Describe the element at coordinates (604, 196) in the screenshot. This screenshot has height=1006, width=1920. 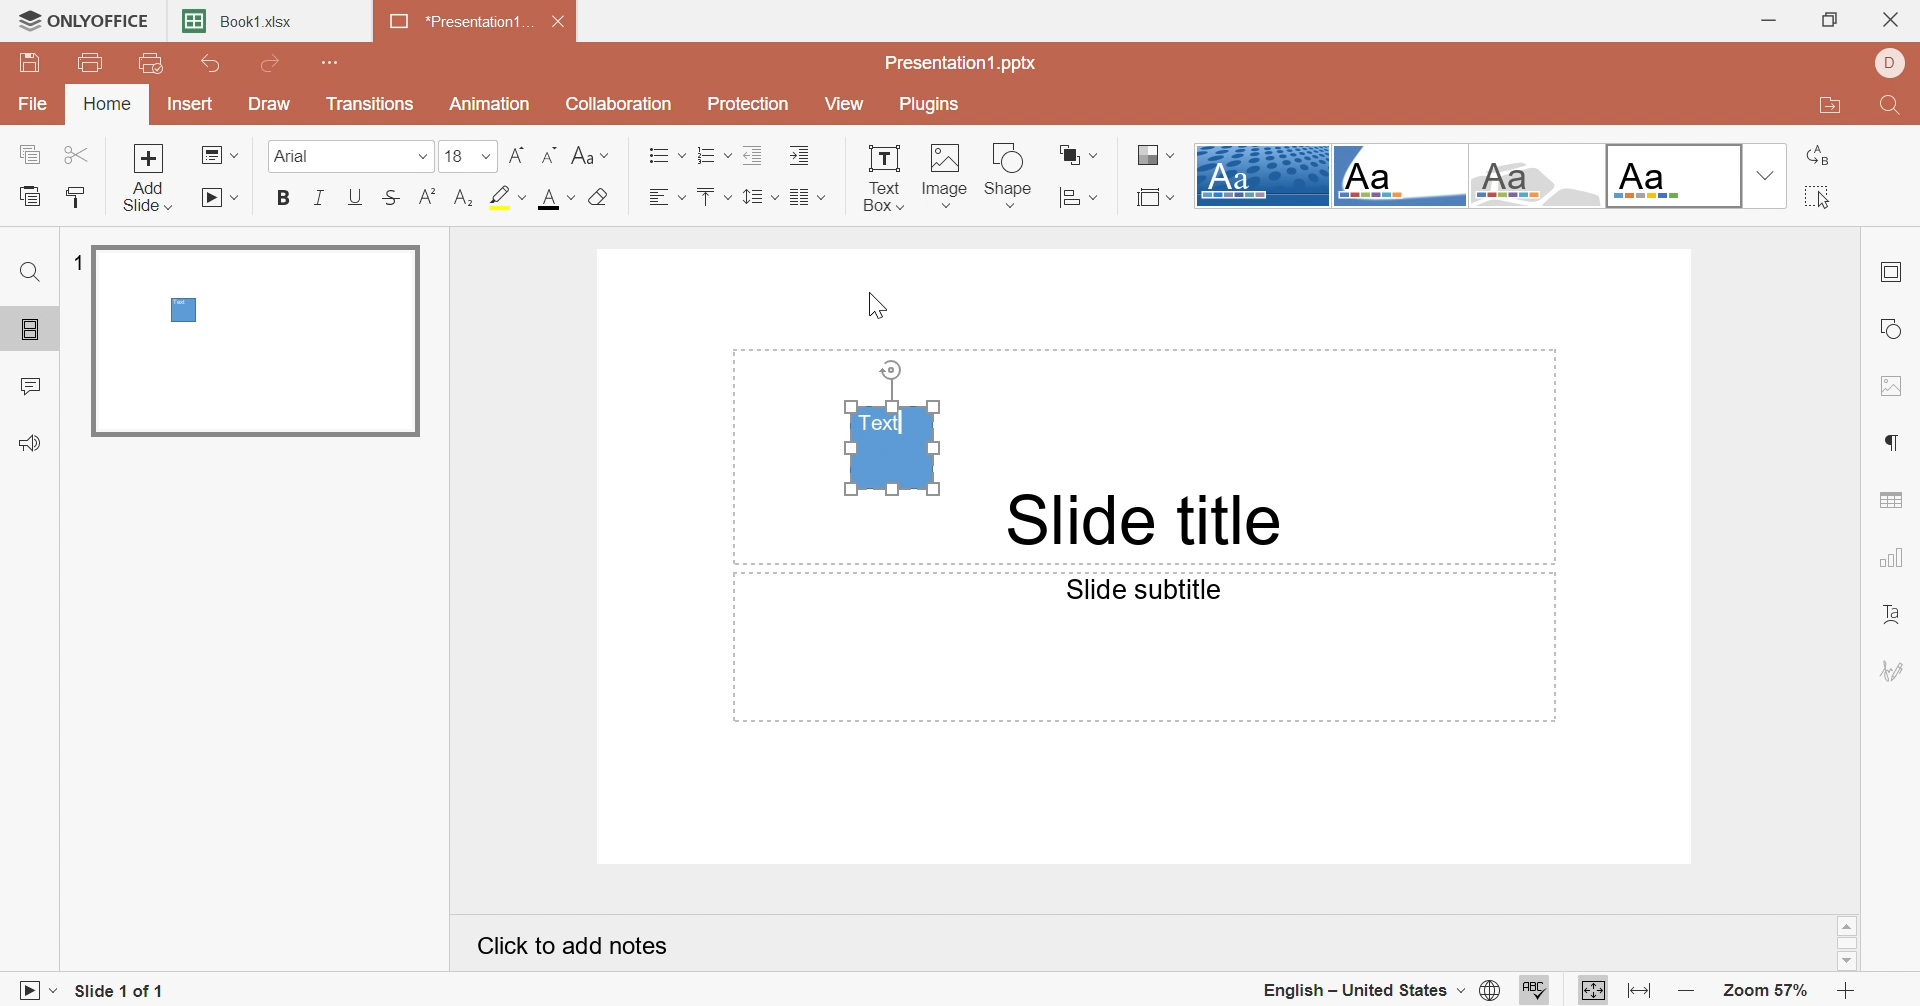
I see `Clear` at that location.